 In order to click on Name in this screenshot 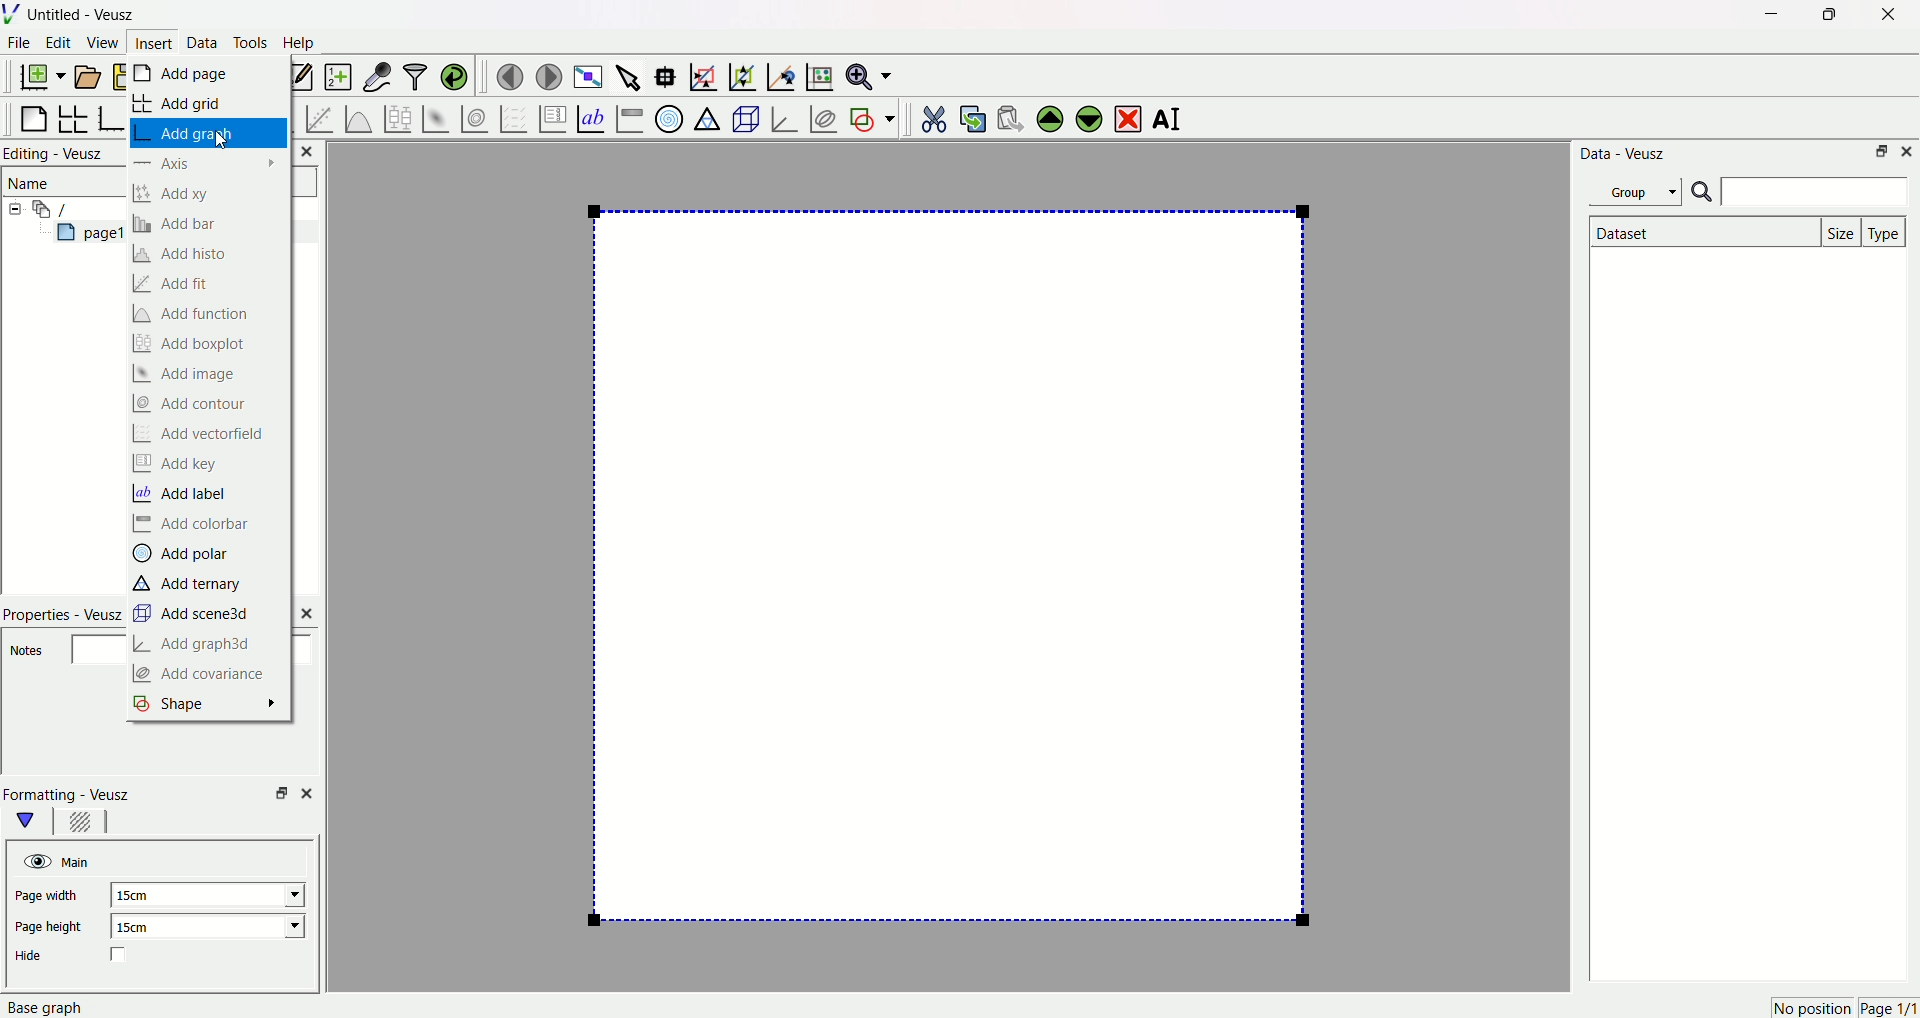, I will do `click(33, 183)`.